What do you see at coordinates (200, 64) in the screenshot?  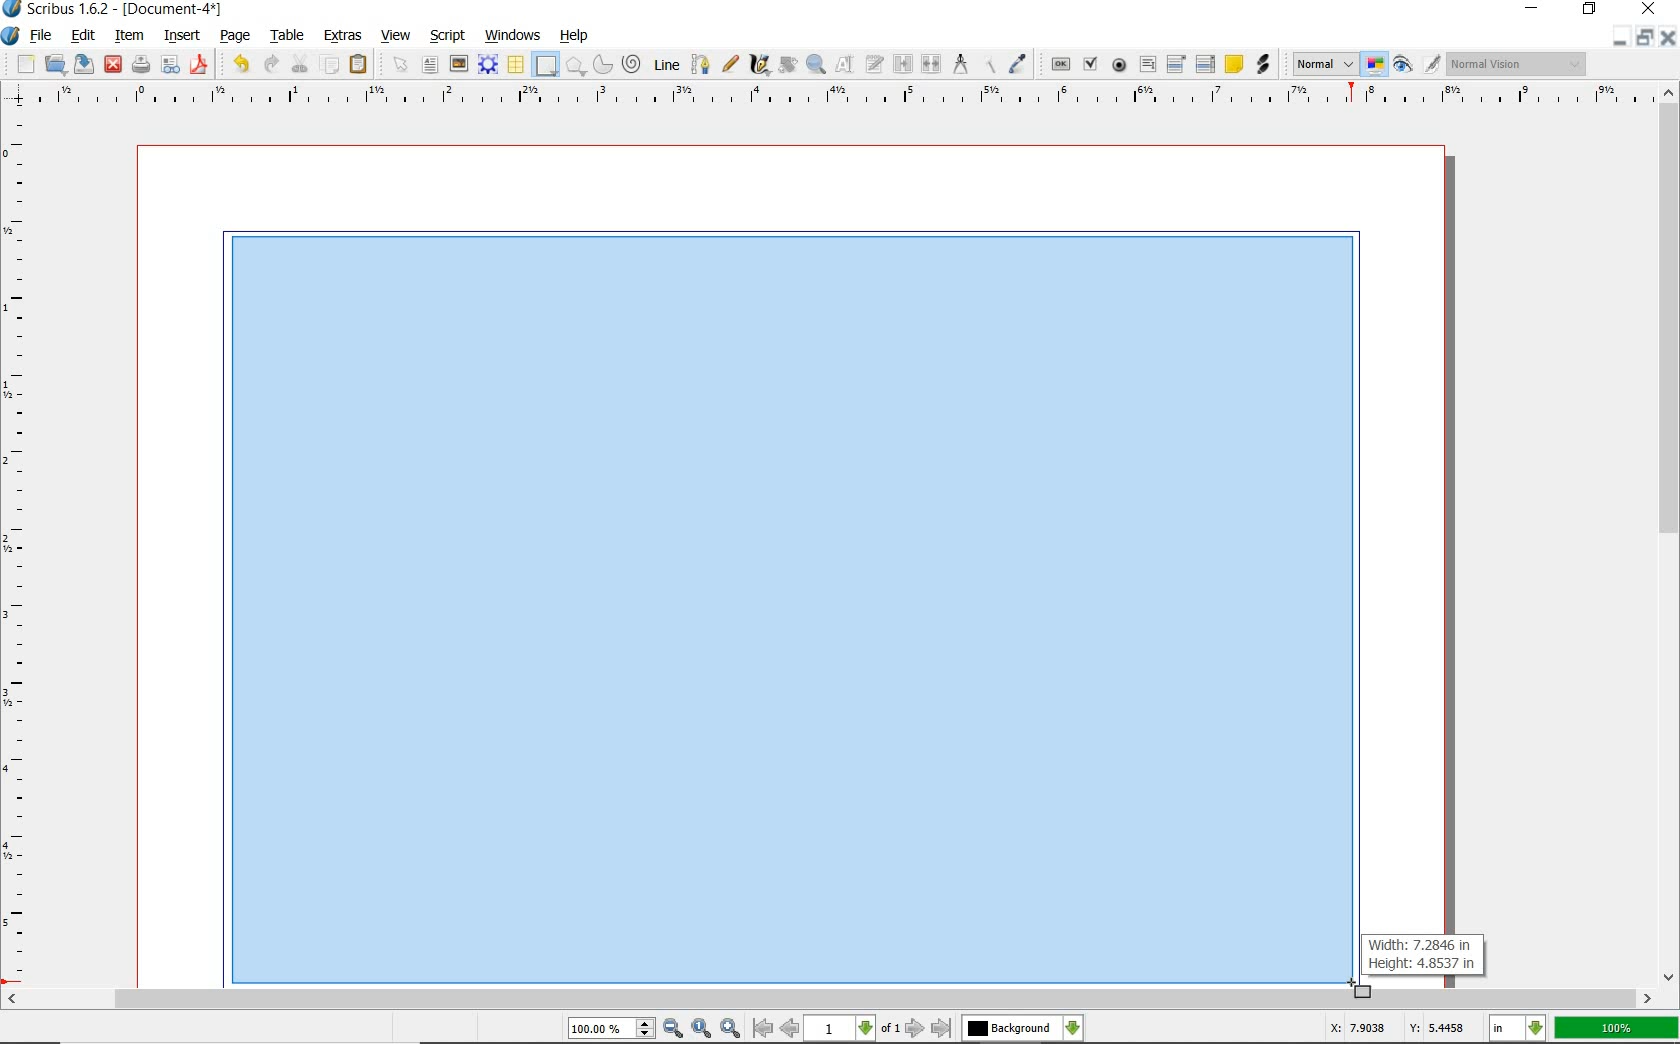 I see `save as pdf` at bounding box center [200, 64].